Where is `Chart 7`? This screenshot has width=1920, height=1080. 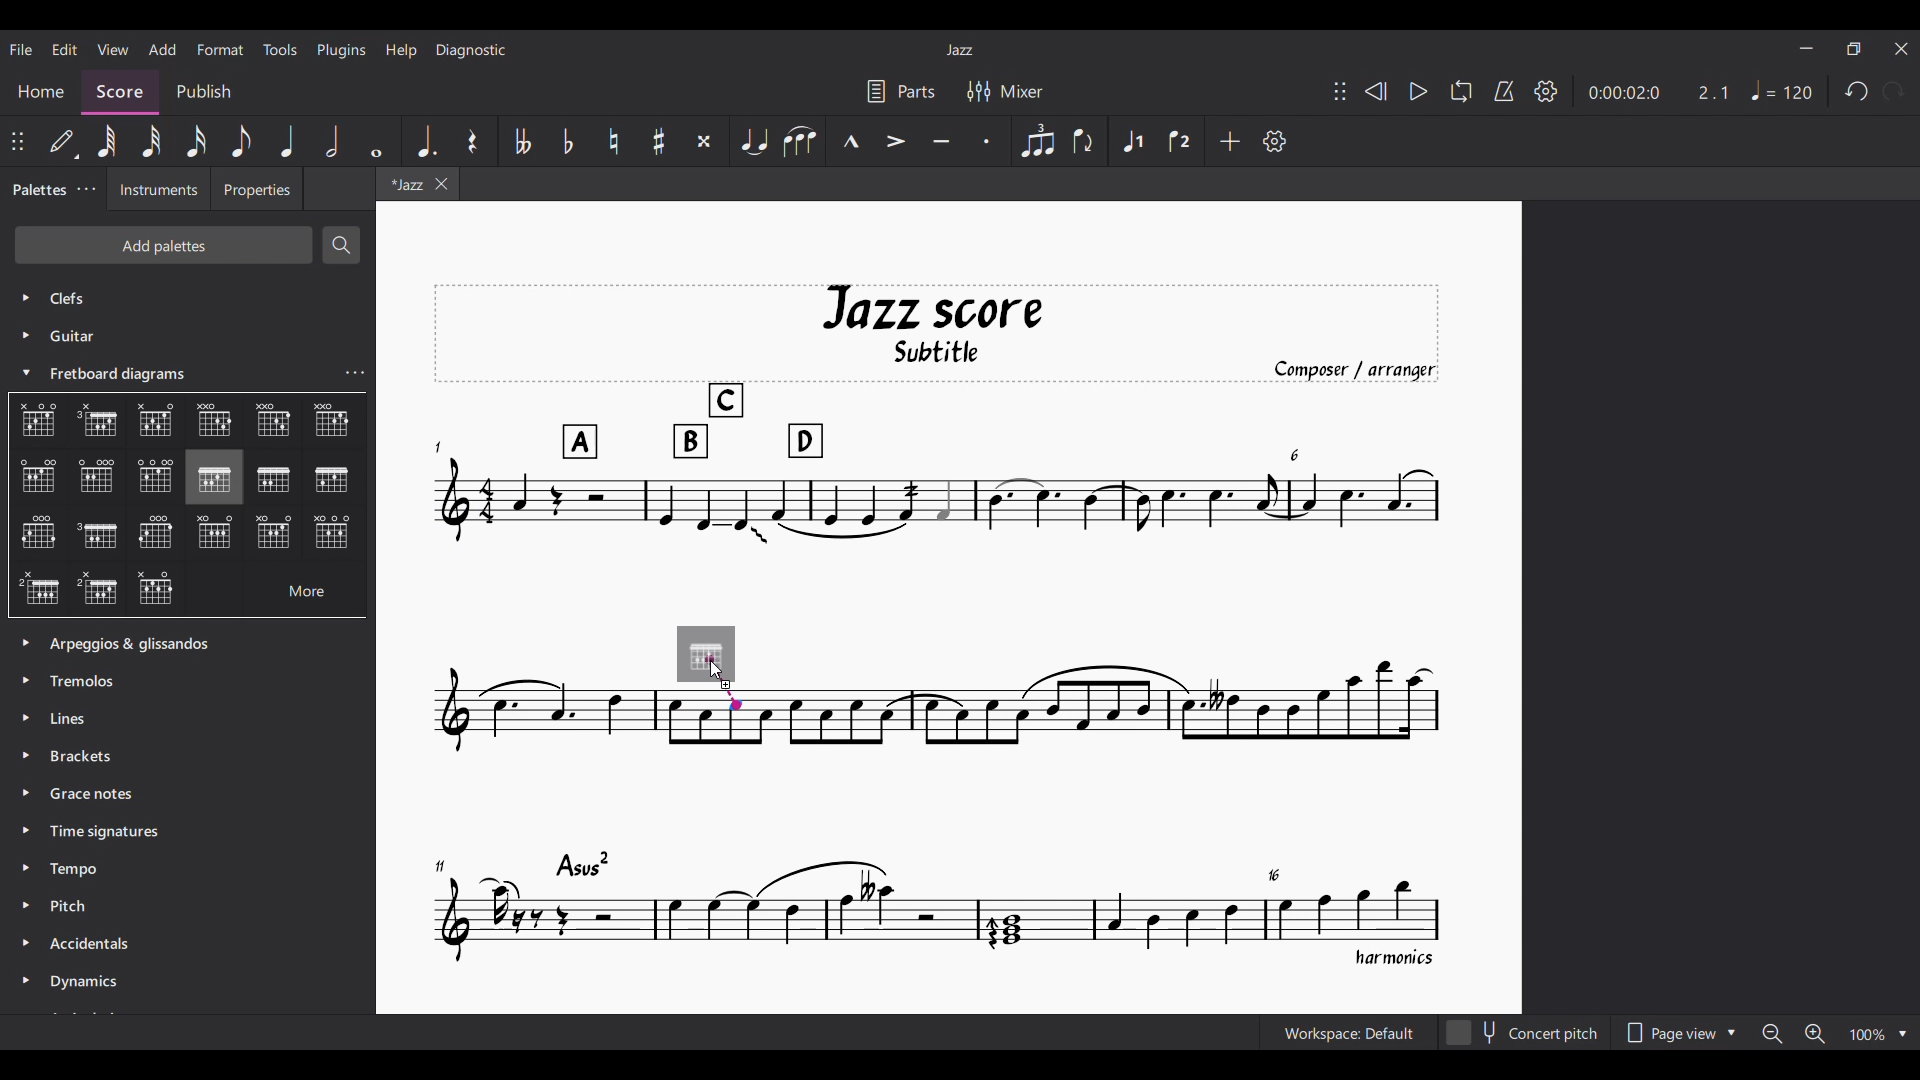 Chart 7 is located at coordinates (100, 477).